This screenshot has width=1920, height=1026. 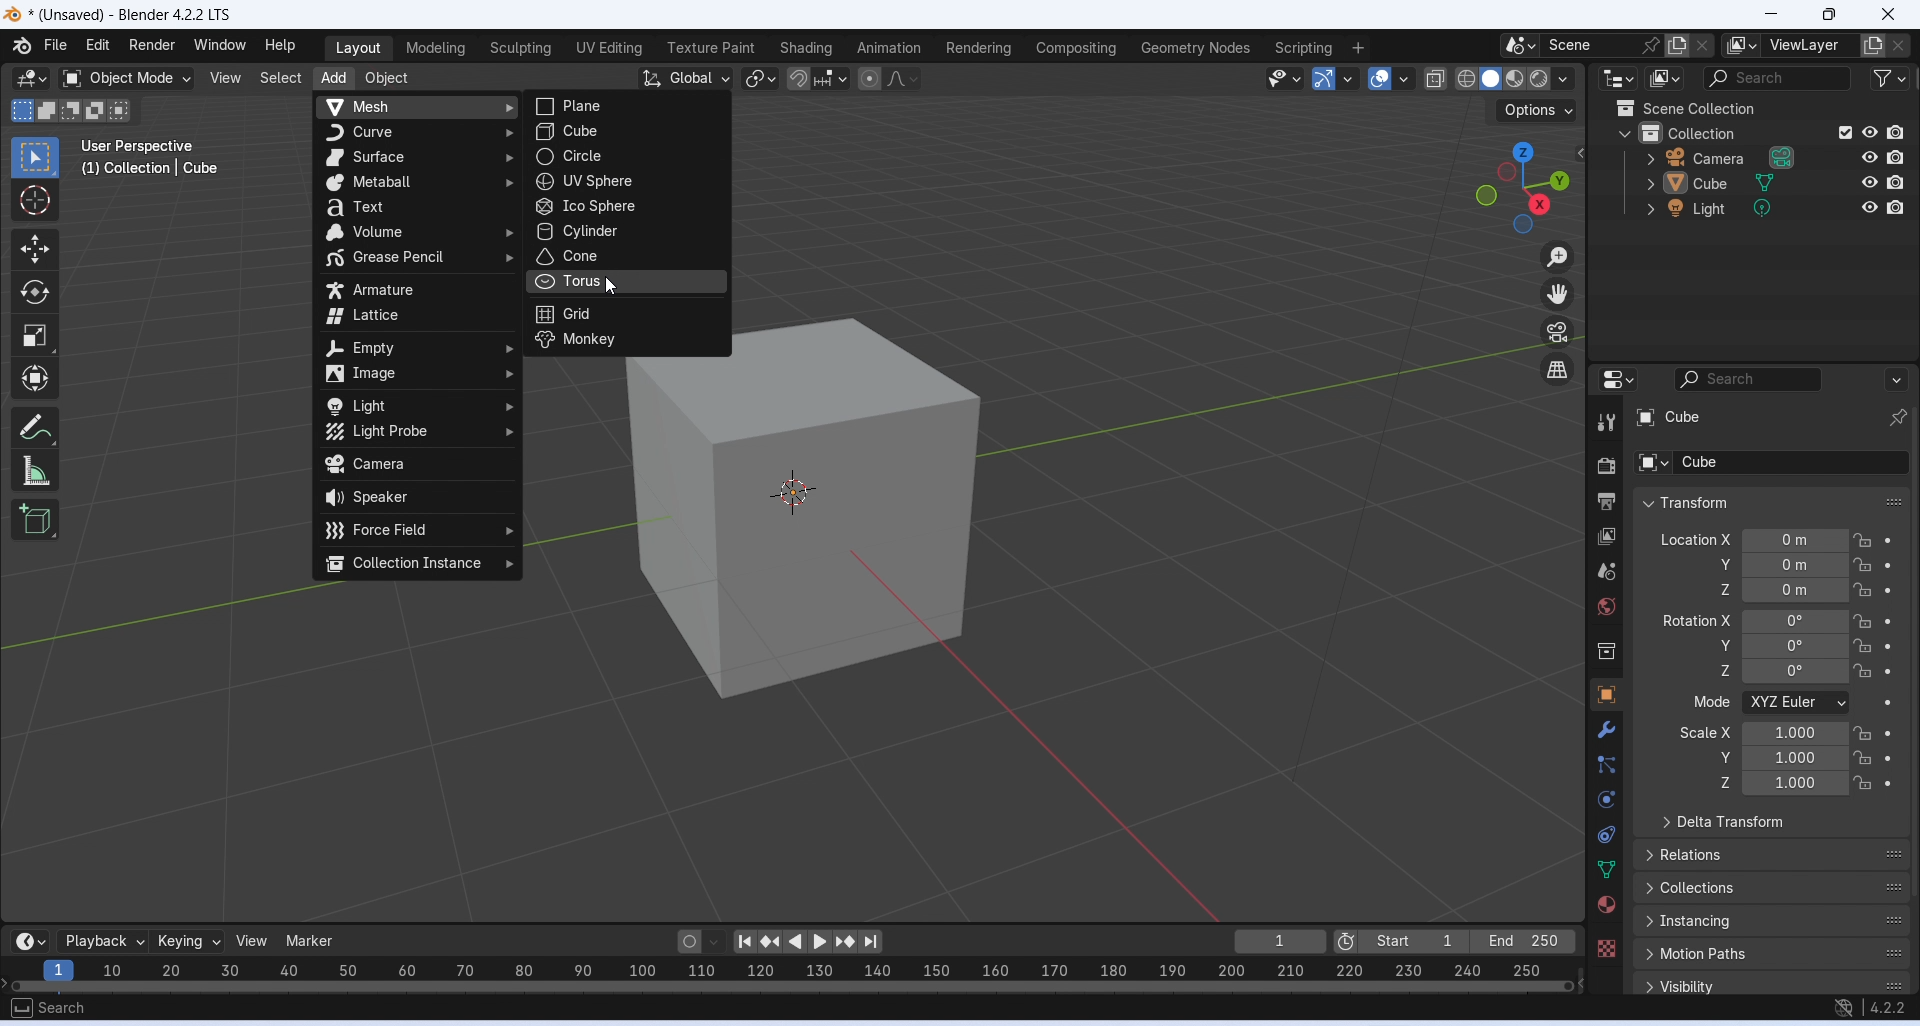 What do you see at coordinates (1771, 14) in the screenshot?
I see `Minimize` at bounding box center [1771, 14].